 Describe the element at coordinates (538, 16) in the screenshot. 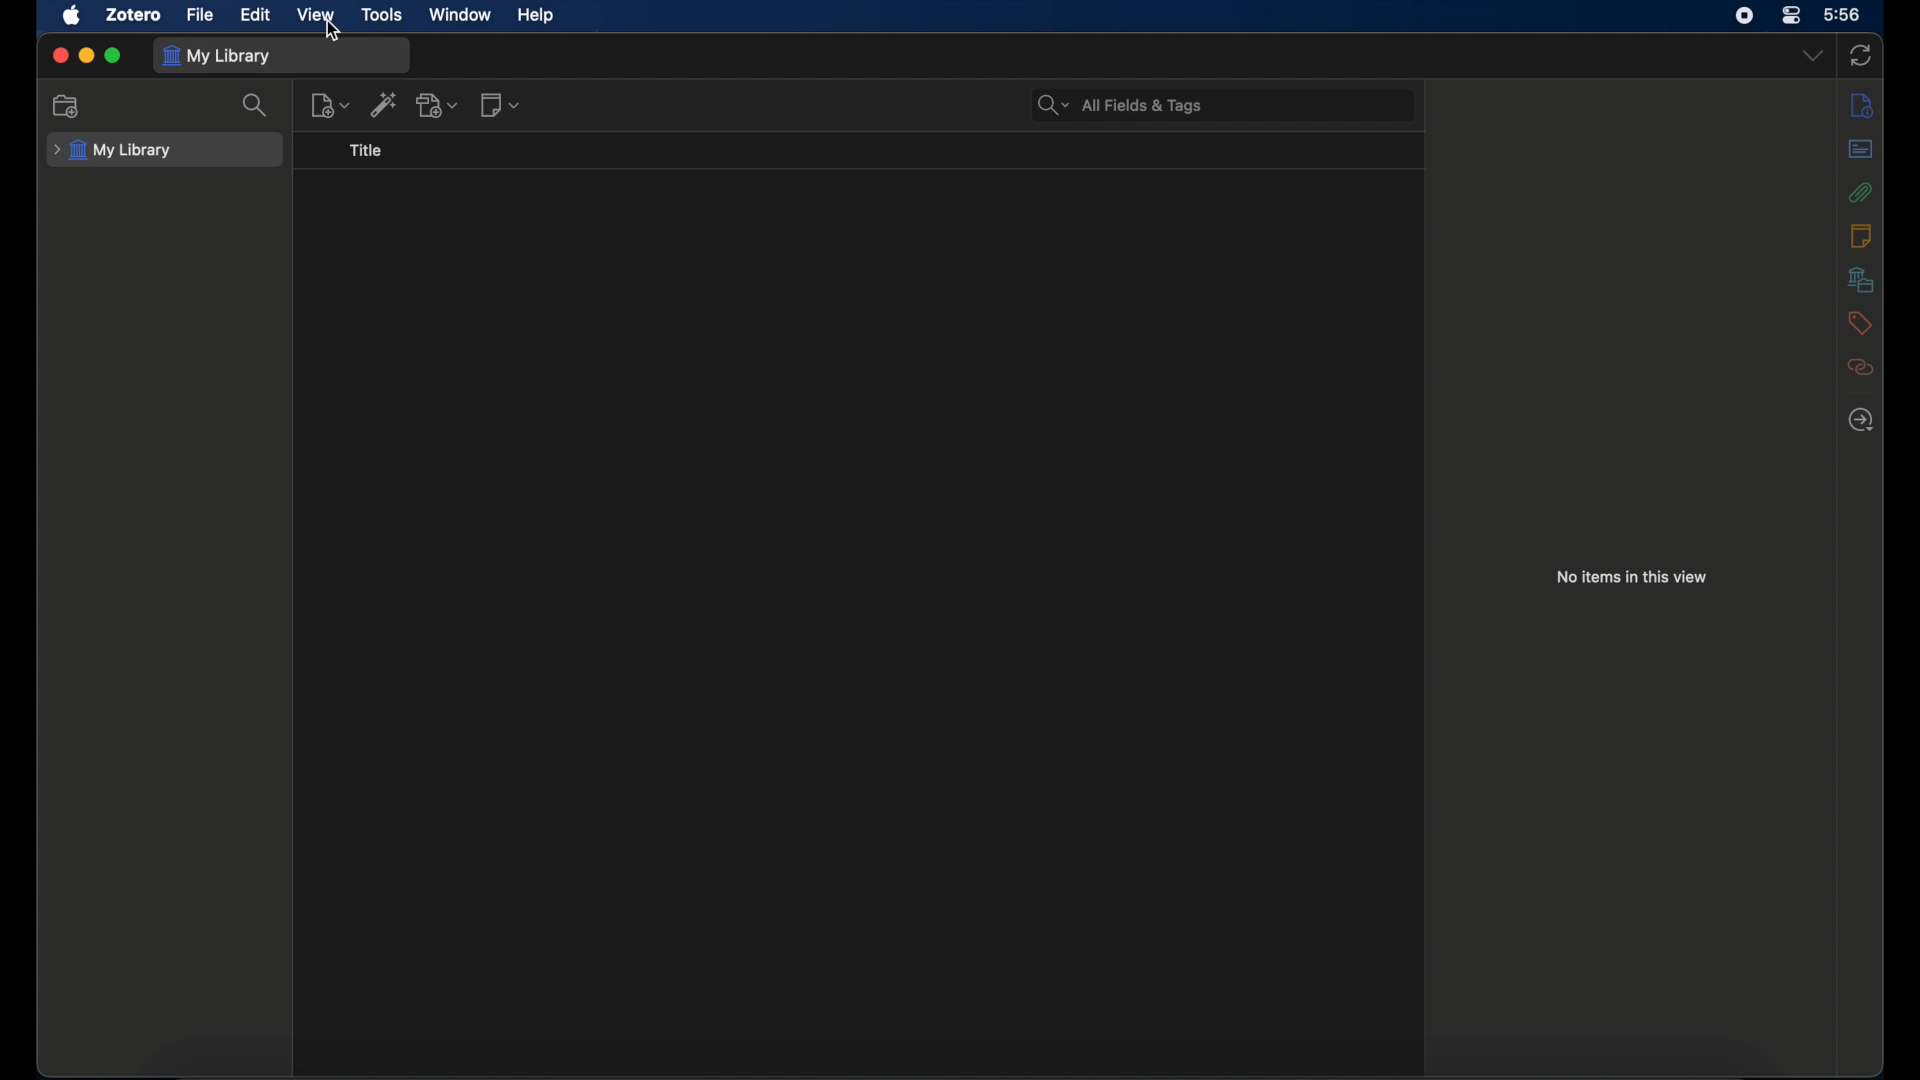

I see `help` at that location.